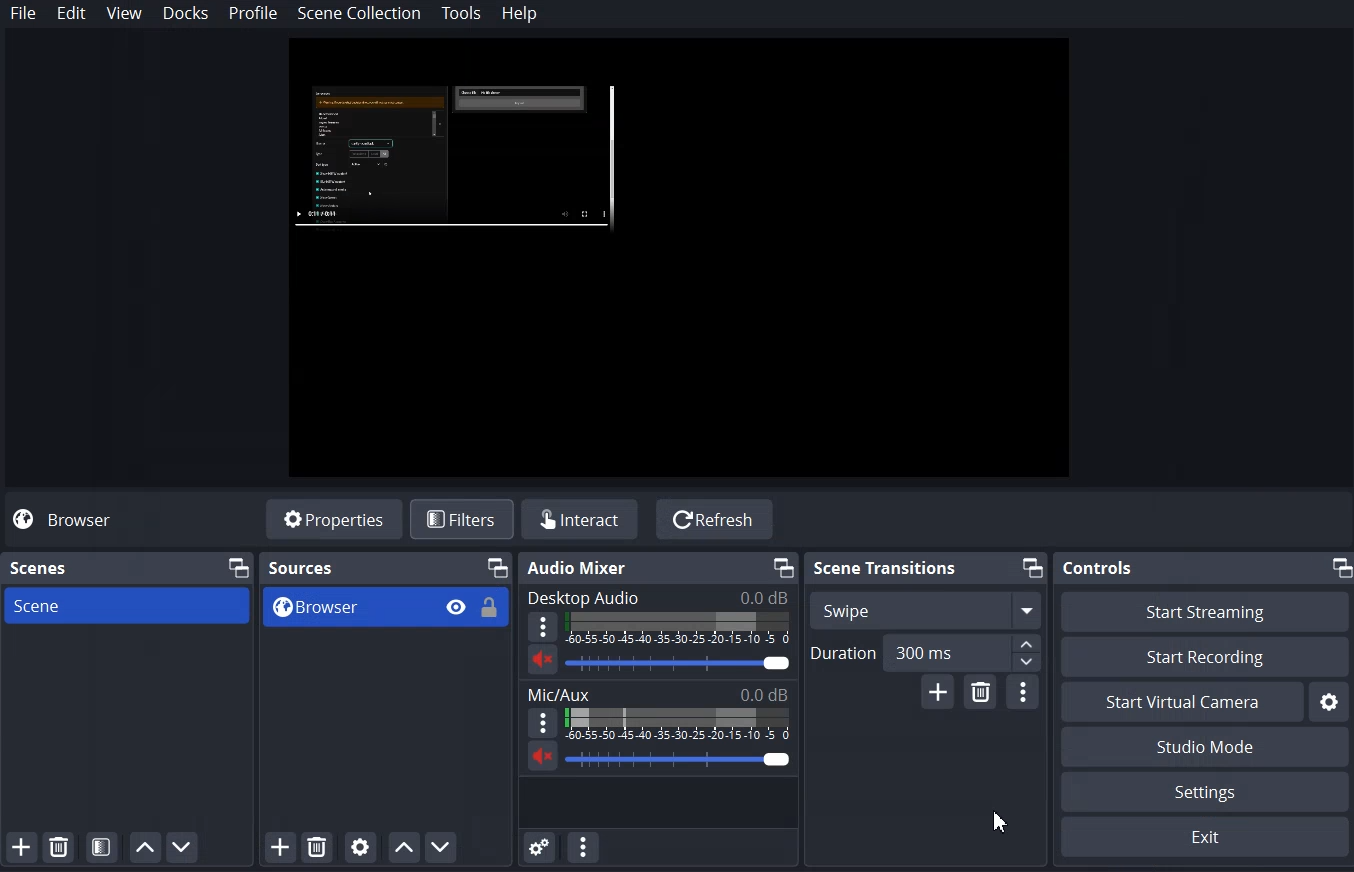  What do you see at coordinates (461, 520) in the screenshot?
I see `Filters` at bounding box center [461, 520].